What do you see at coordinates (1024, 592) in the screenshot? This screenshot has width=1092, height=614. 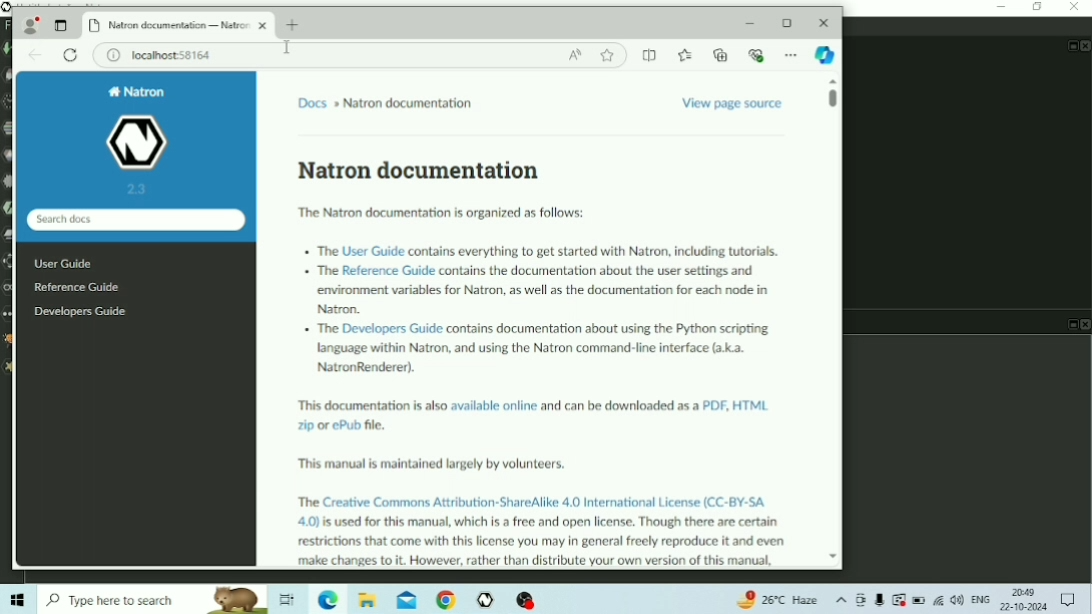 I see `Time` at bounding box center [1024, 592].